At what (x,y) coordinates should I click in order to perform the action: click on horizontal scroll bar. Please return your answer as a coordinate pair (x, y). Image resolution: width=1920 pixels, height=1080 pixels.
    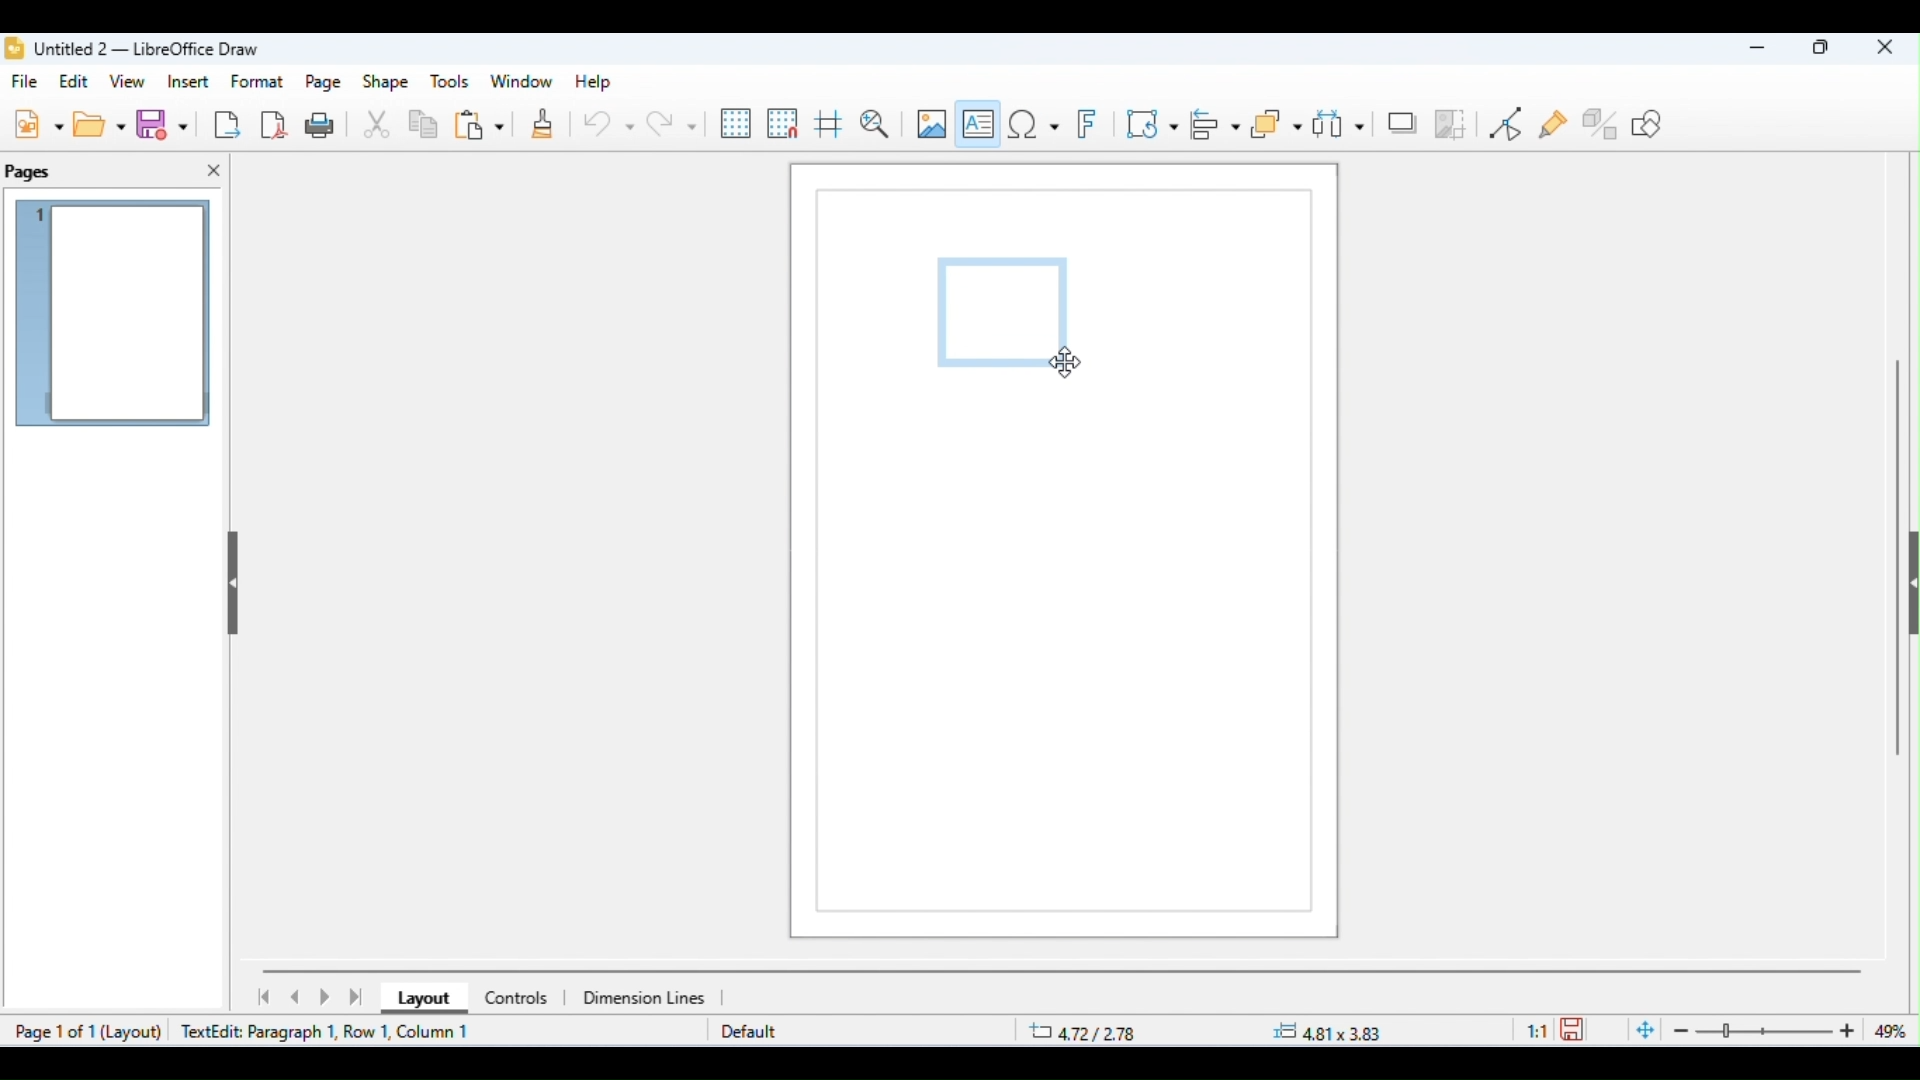
    Looking at the image, I should click on (1063, 970).